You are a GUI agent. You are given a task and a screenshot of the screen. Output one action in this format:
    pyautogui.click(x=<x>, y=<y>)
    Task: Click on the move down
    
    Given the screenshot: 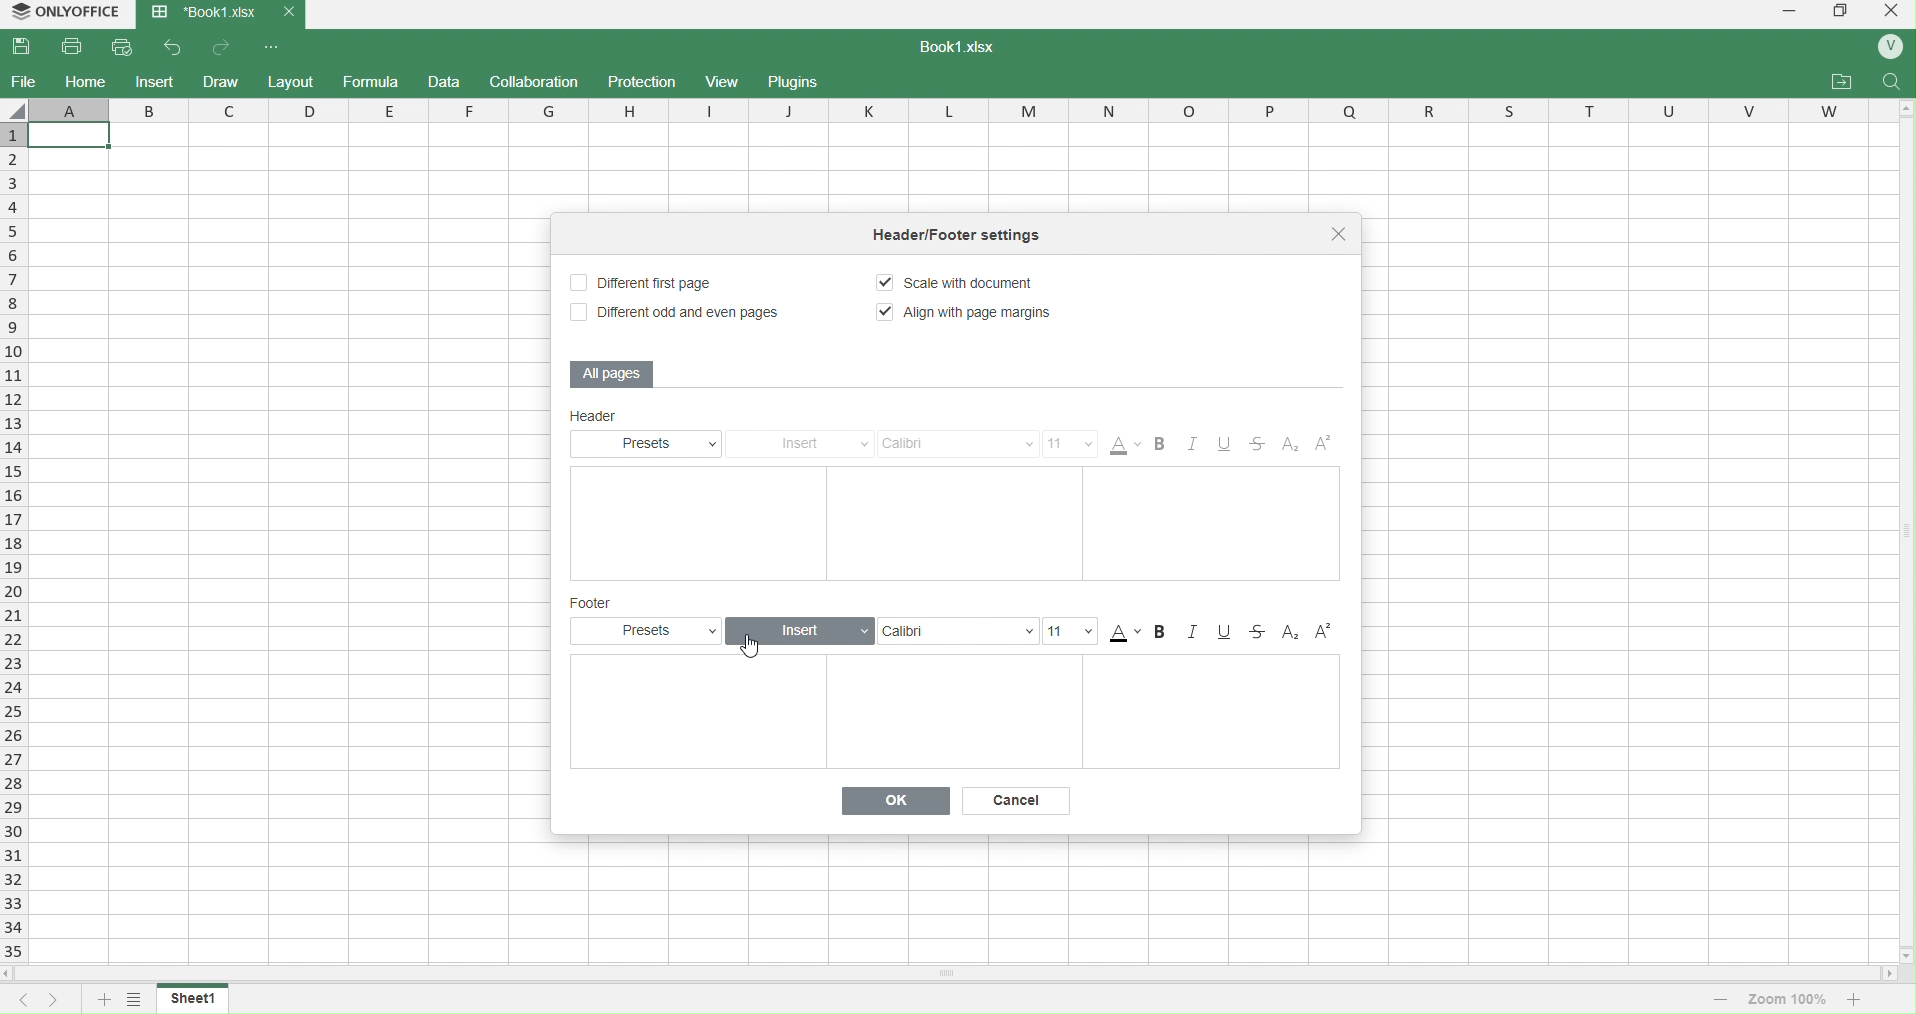 What is the action you would take?
    pyautogui.click(x=1904, y=955)
    